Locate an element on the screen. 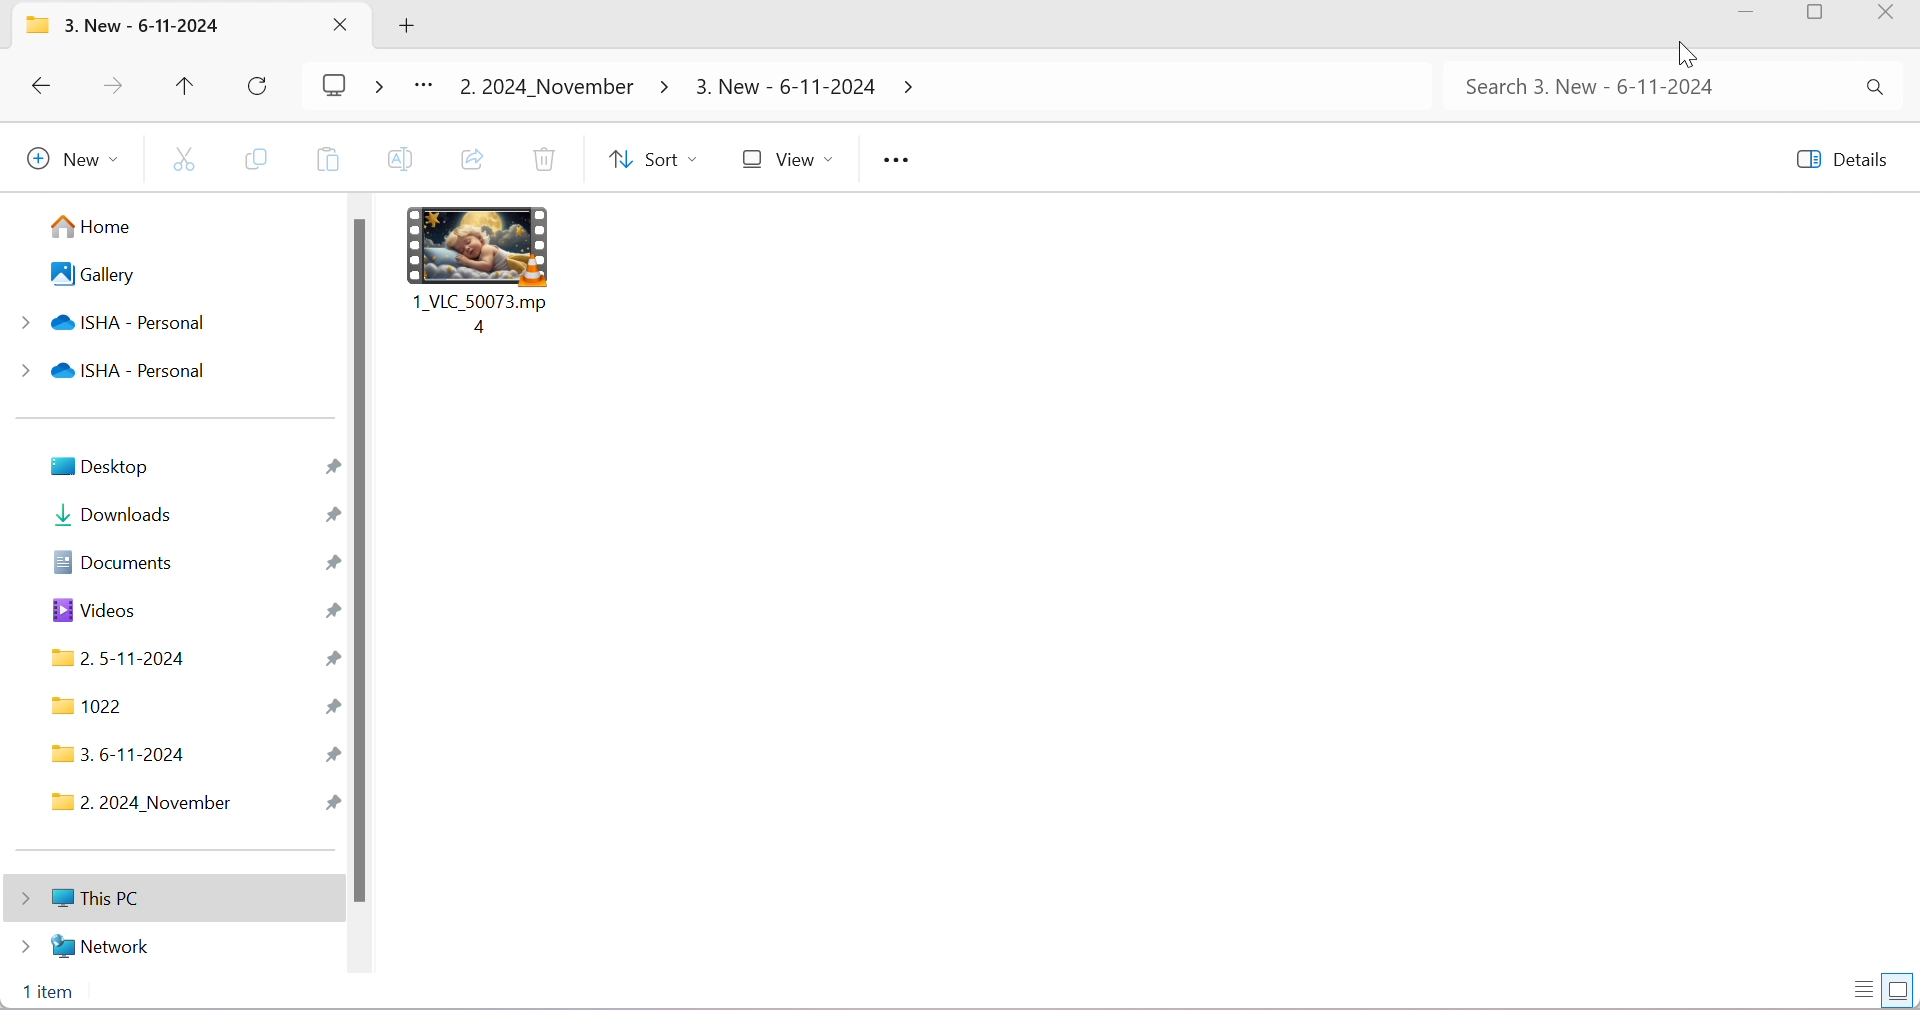 The image size is (1920, 1010). 1 item is located at coordinates (54, 993).